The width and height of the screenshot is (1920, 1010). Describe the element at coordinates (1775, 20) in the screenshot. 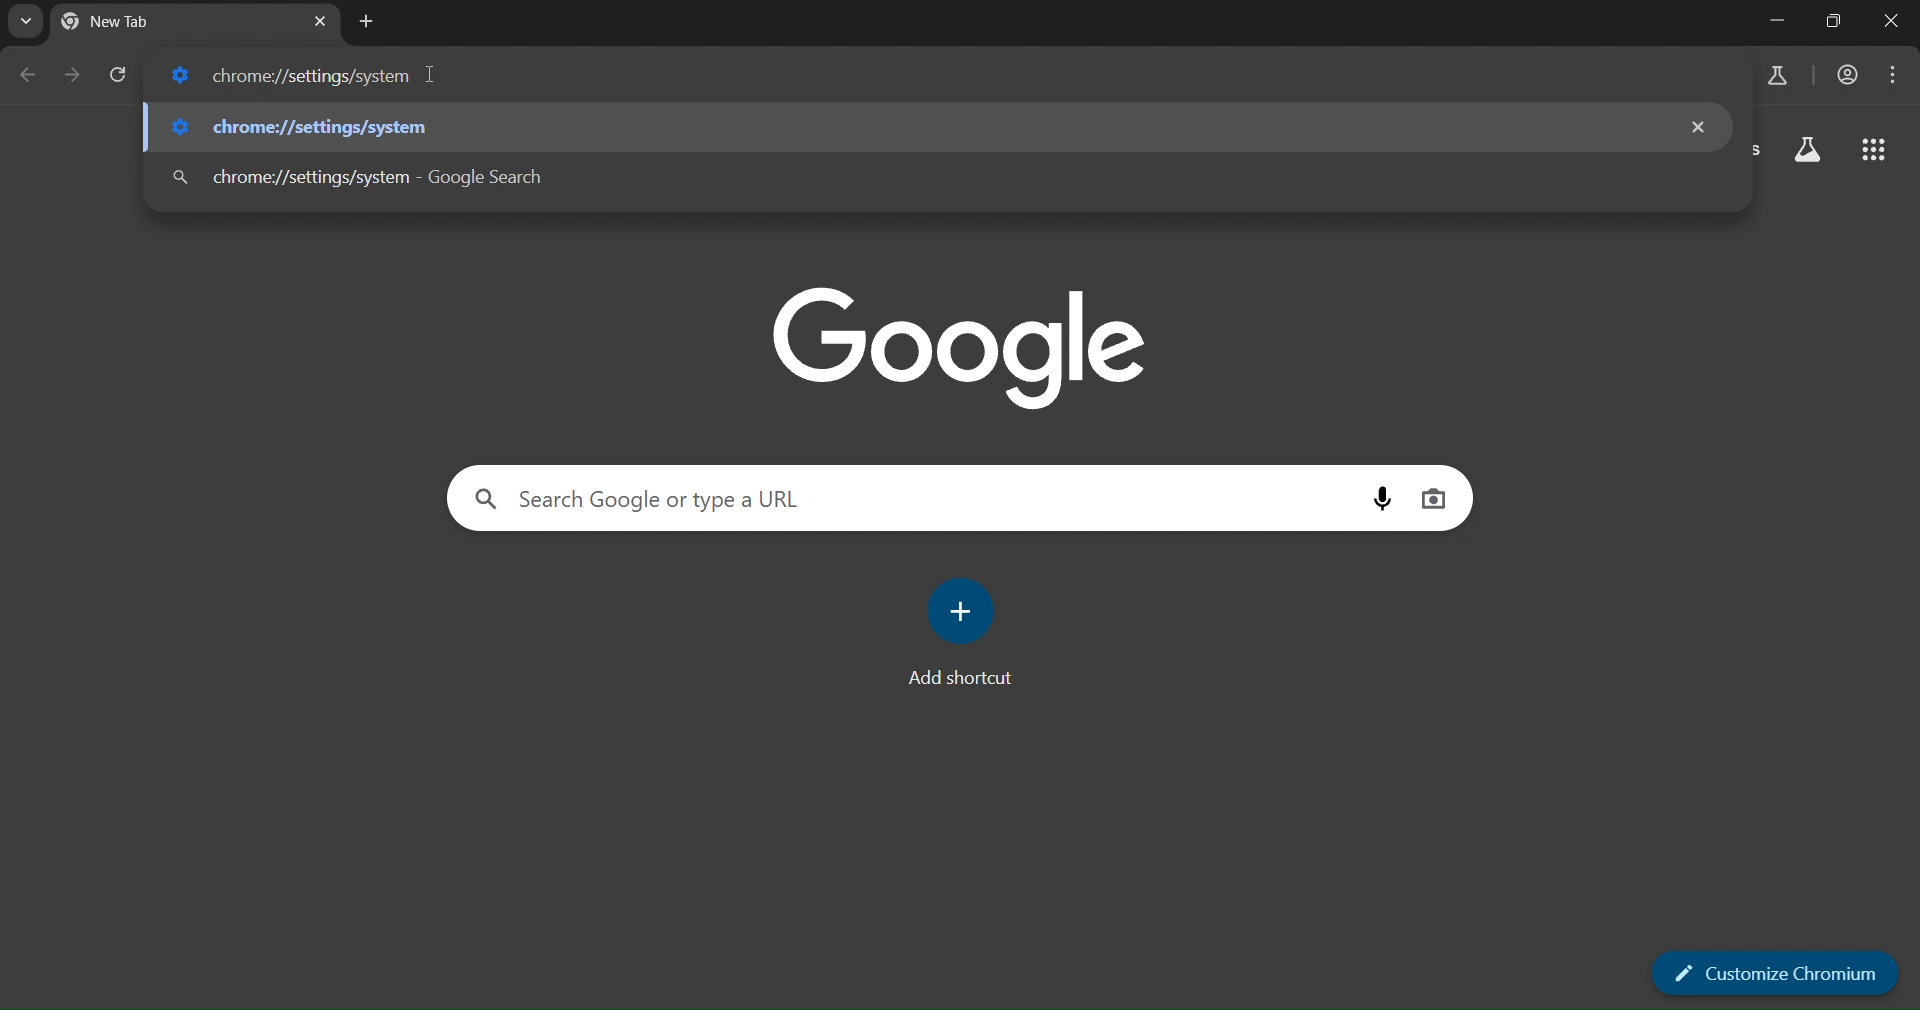

I see `Minimize` at that location.